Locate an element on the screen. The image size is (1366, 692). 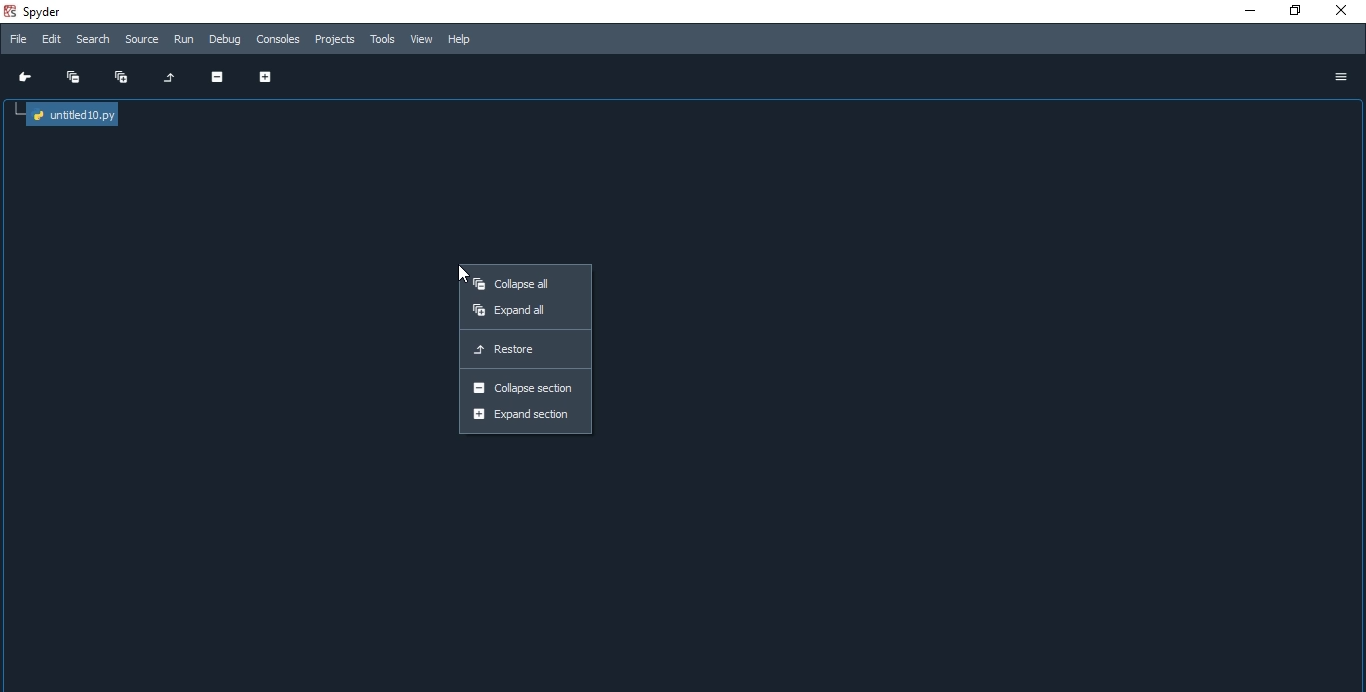
source is located at coordinates (144, 39).